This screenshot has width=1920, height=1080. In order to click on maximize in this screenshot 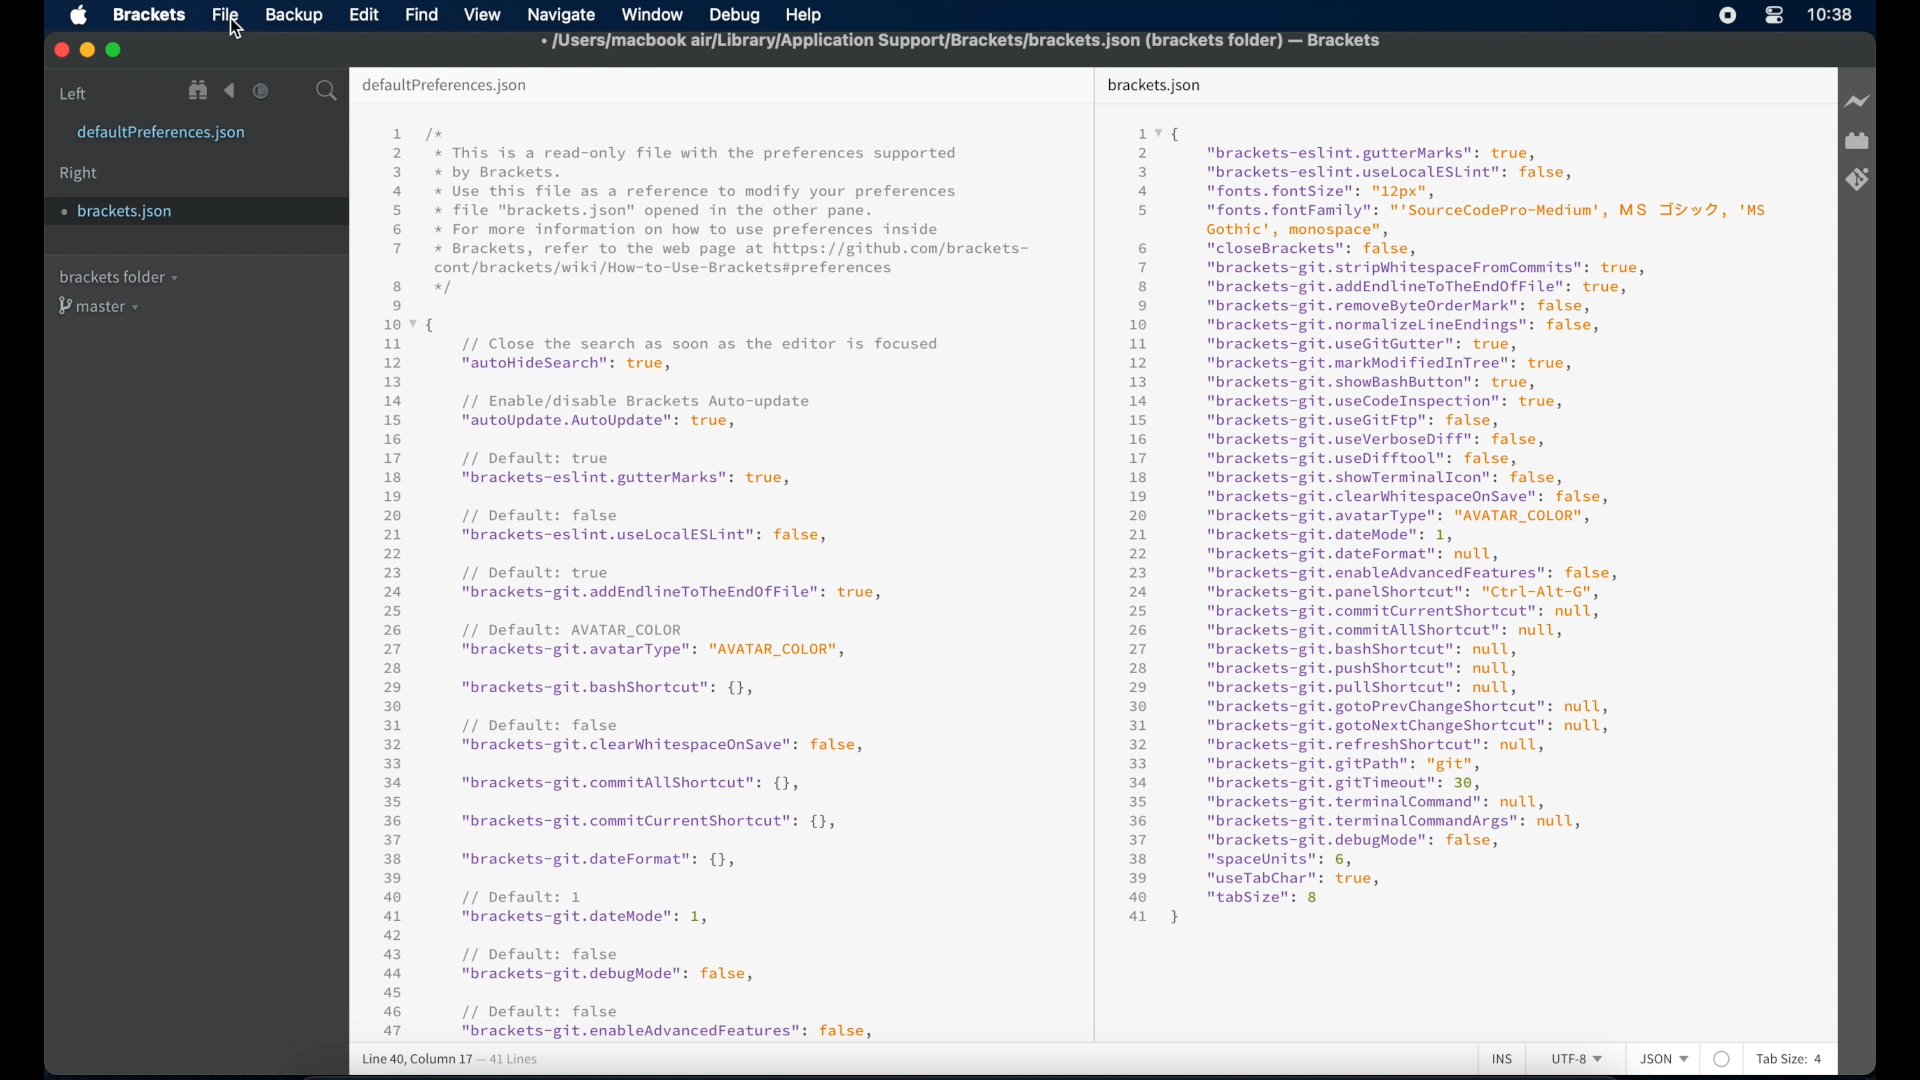, I will do `click(115, 51)`.